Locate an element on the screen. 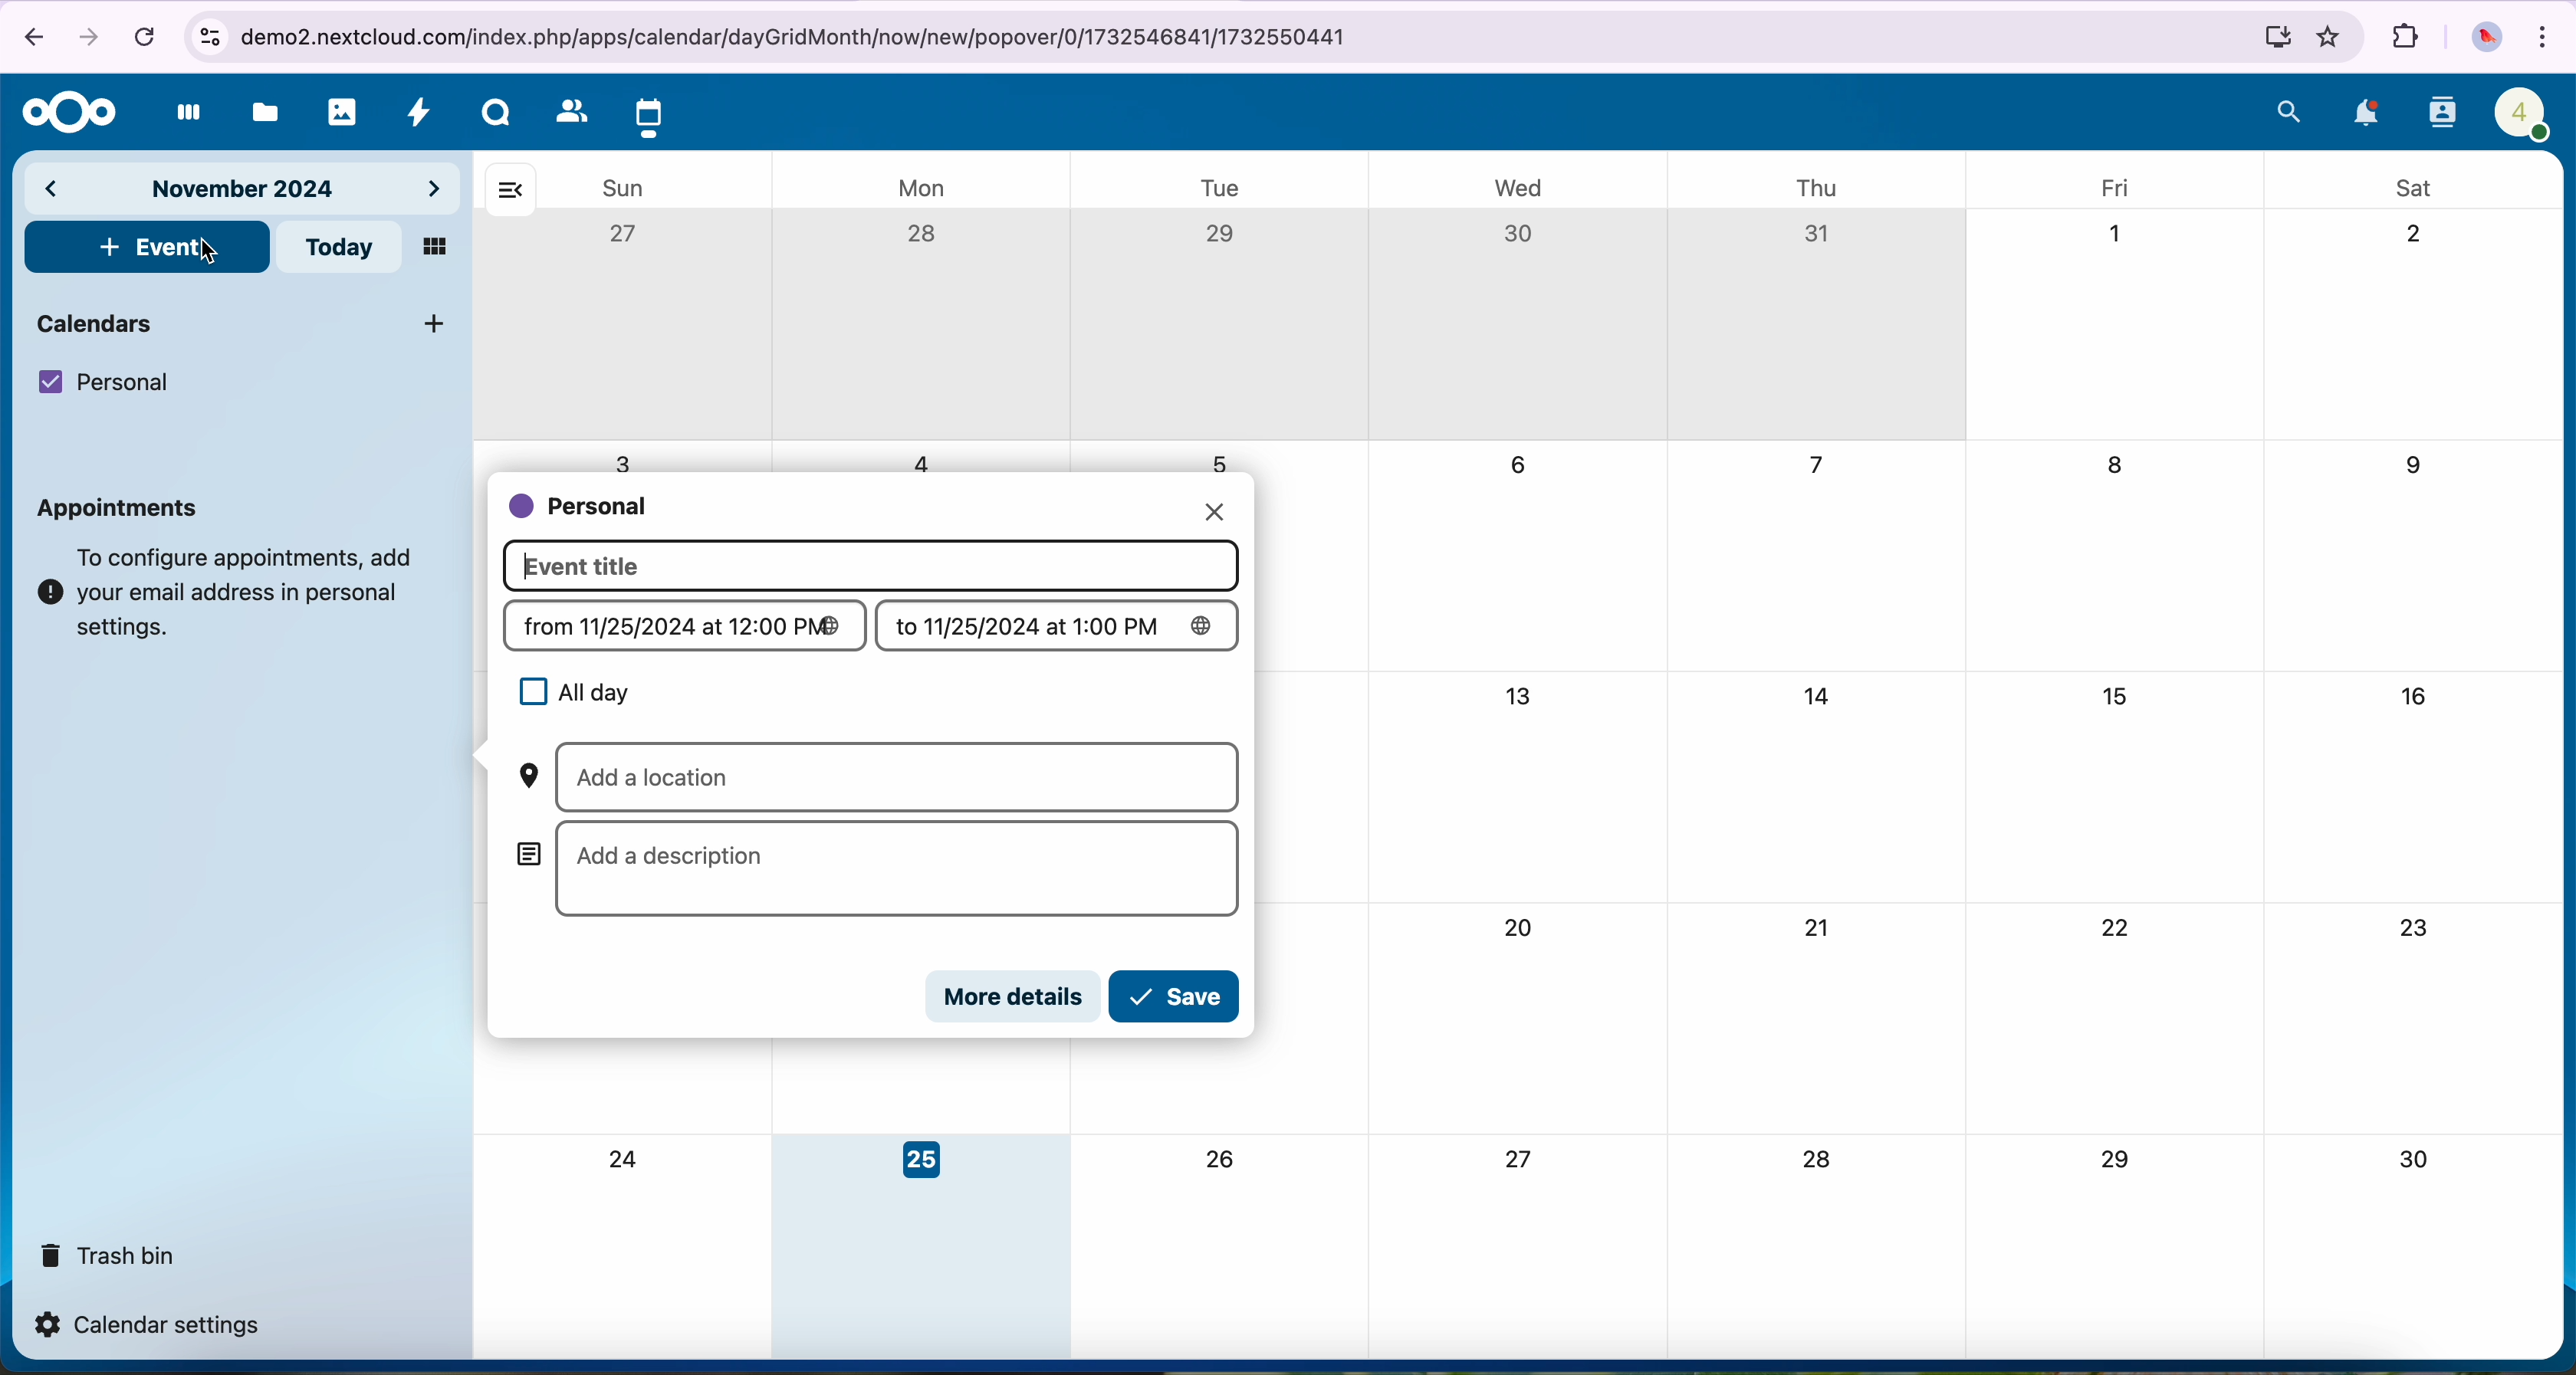 The height and width of the screenshot is (1375, 2576). calendars is located at coordinates (245, 322).